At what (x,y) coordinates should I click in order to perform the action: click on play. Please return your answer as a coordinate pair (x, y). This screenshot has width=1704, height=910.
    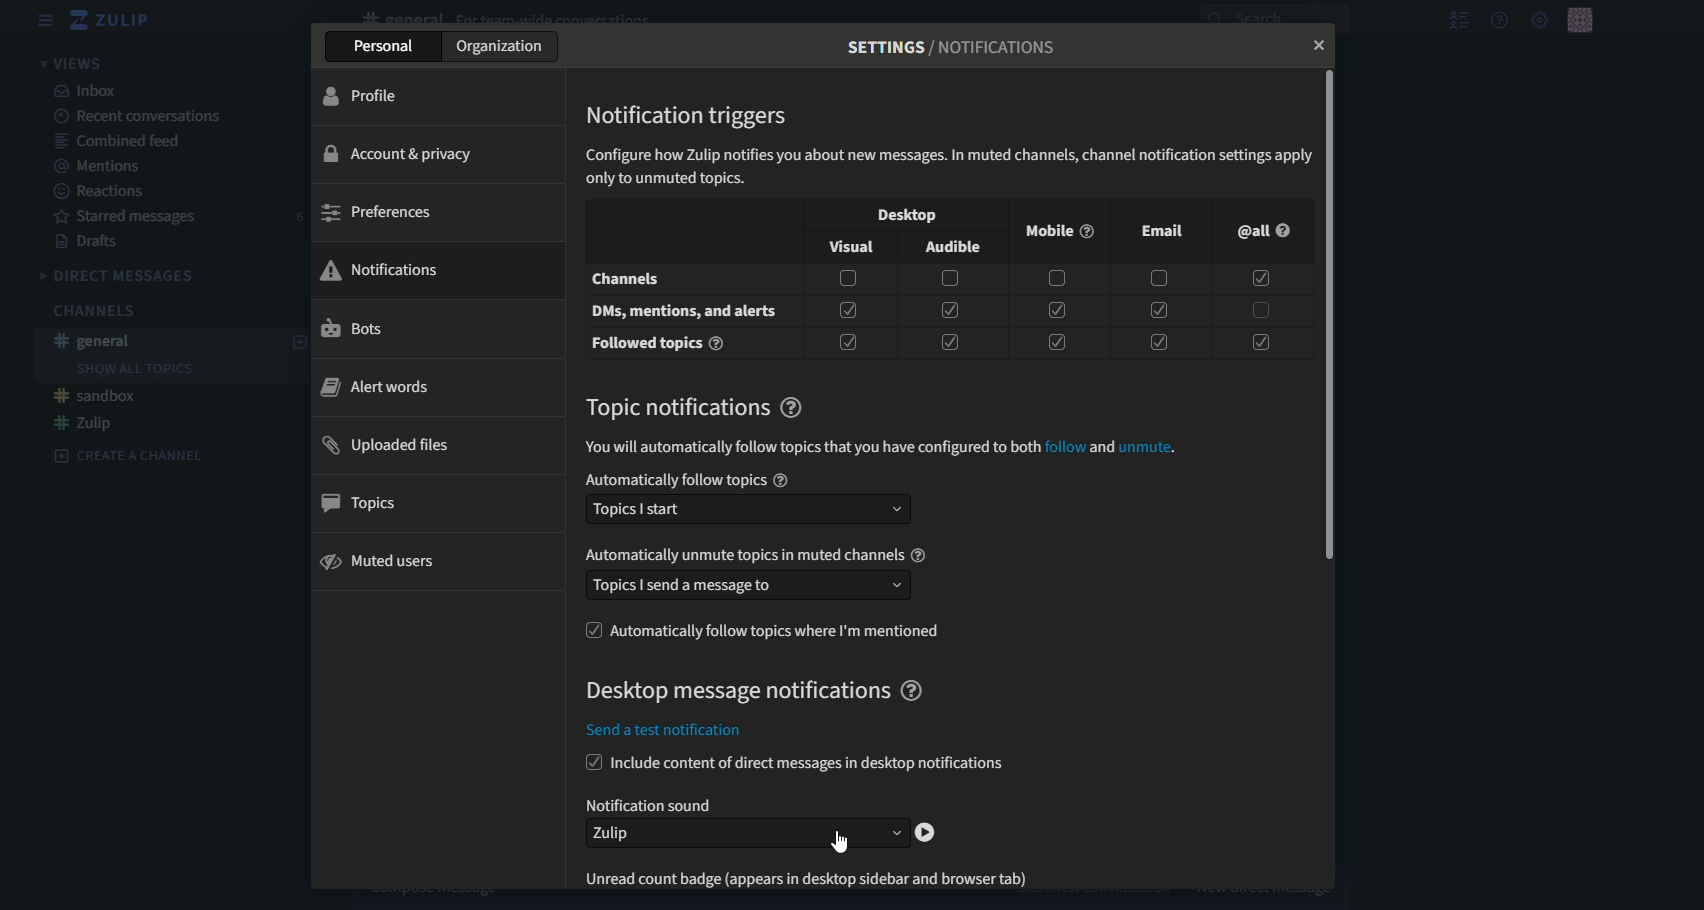
    Looking at the image, I should click on (927, 833).